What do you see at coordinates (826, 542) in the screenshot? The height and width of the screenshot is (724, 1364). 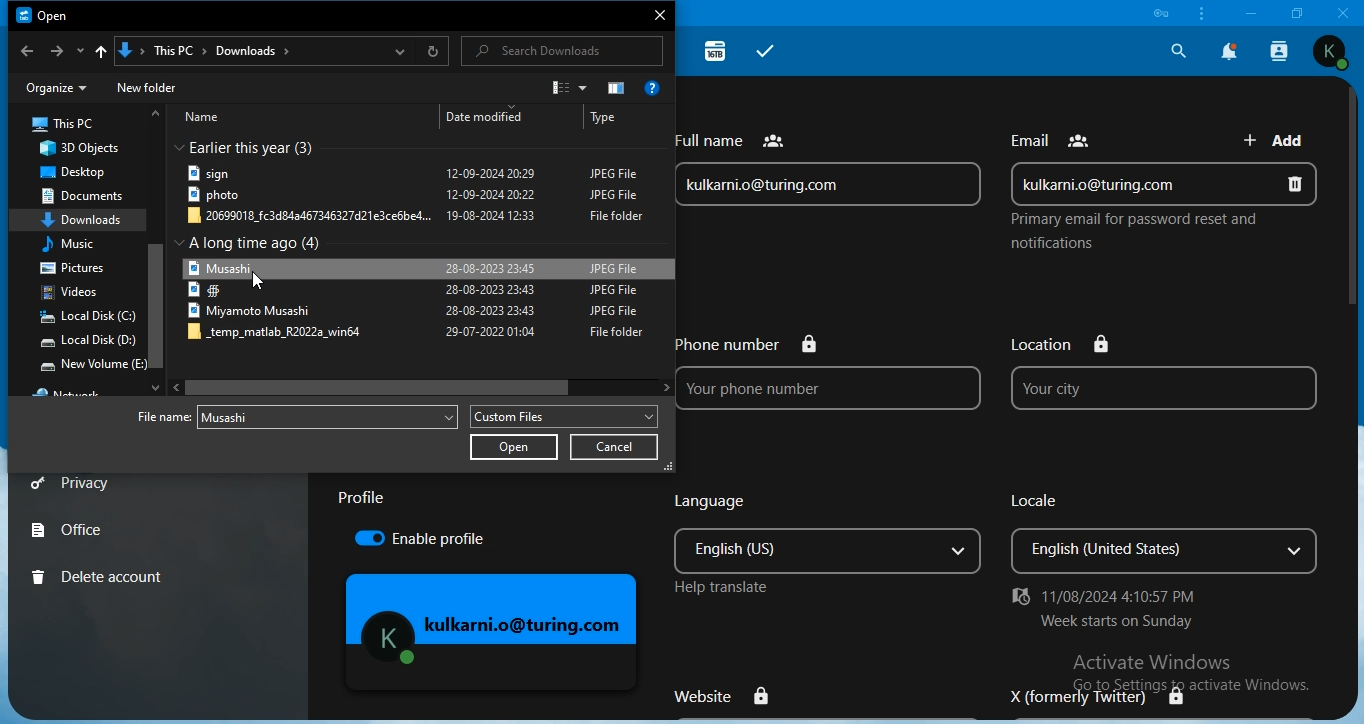 I see `language` at bounding box center [826, 542].